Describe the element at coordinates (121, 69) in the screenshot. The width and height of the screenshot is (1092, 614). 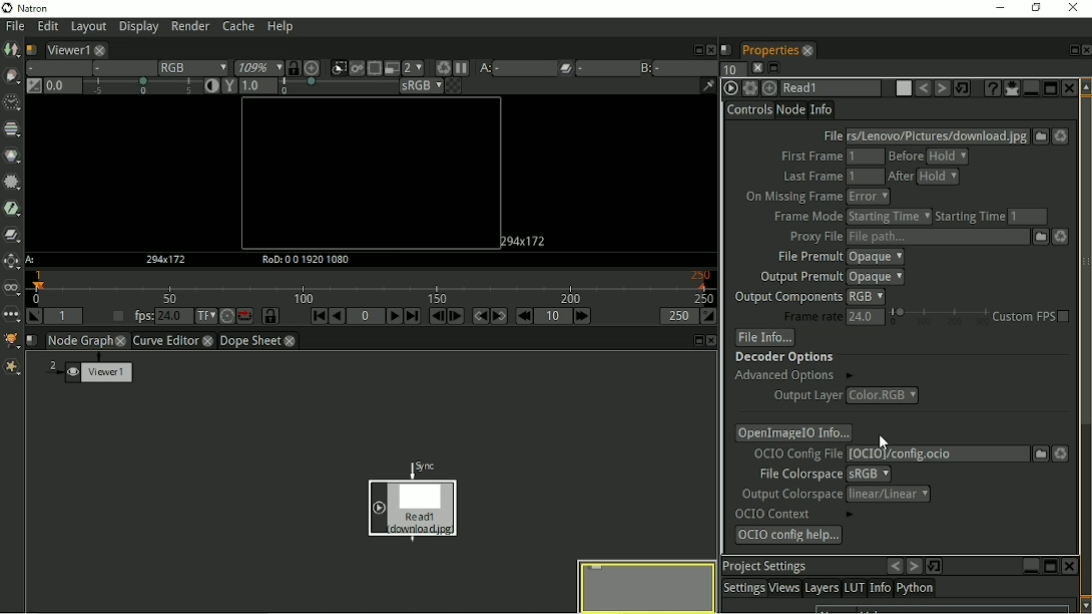
I see `Alpha channel` at that location.